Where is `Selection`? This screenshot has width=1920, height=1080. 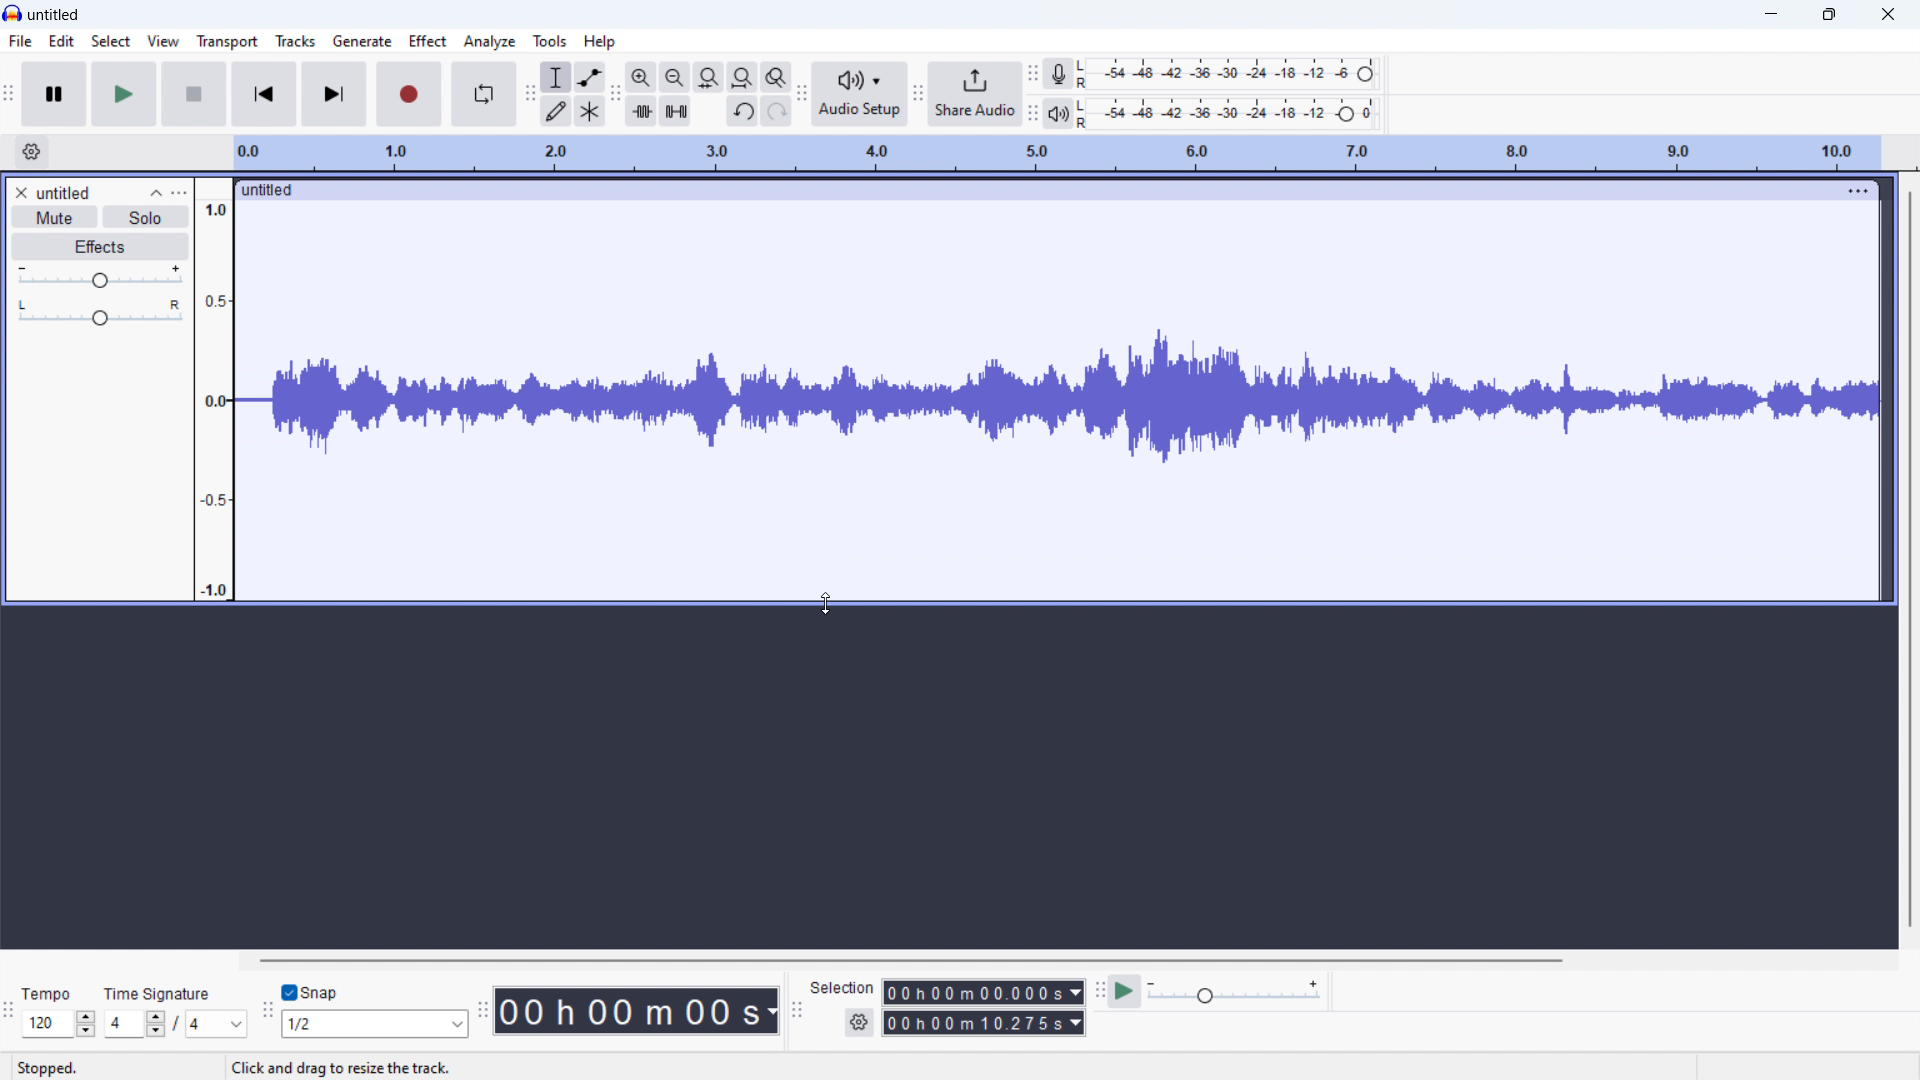
Selection is located at coordinates (844, 987).